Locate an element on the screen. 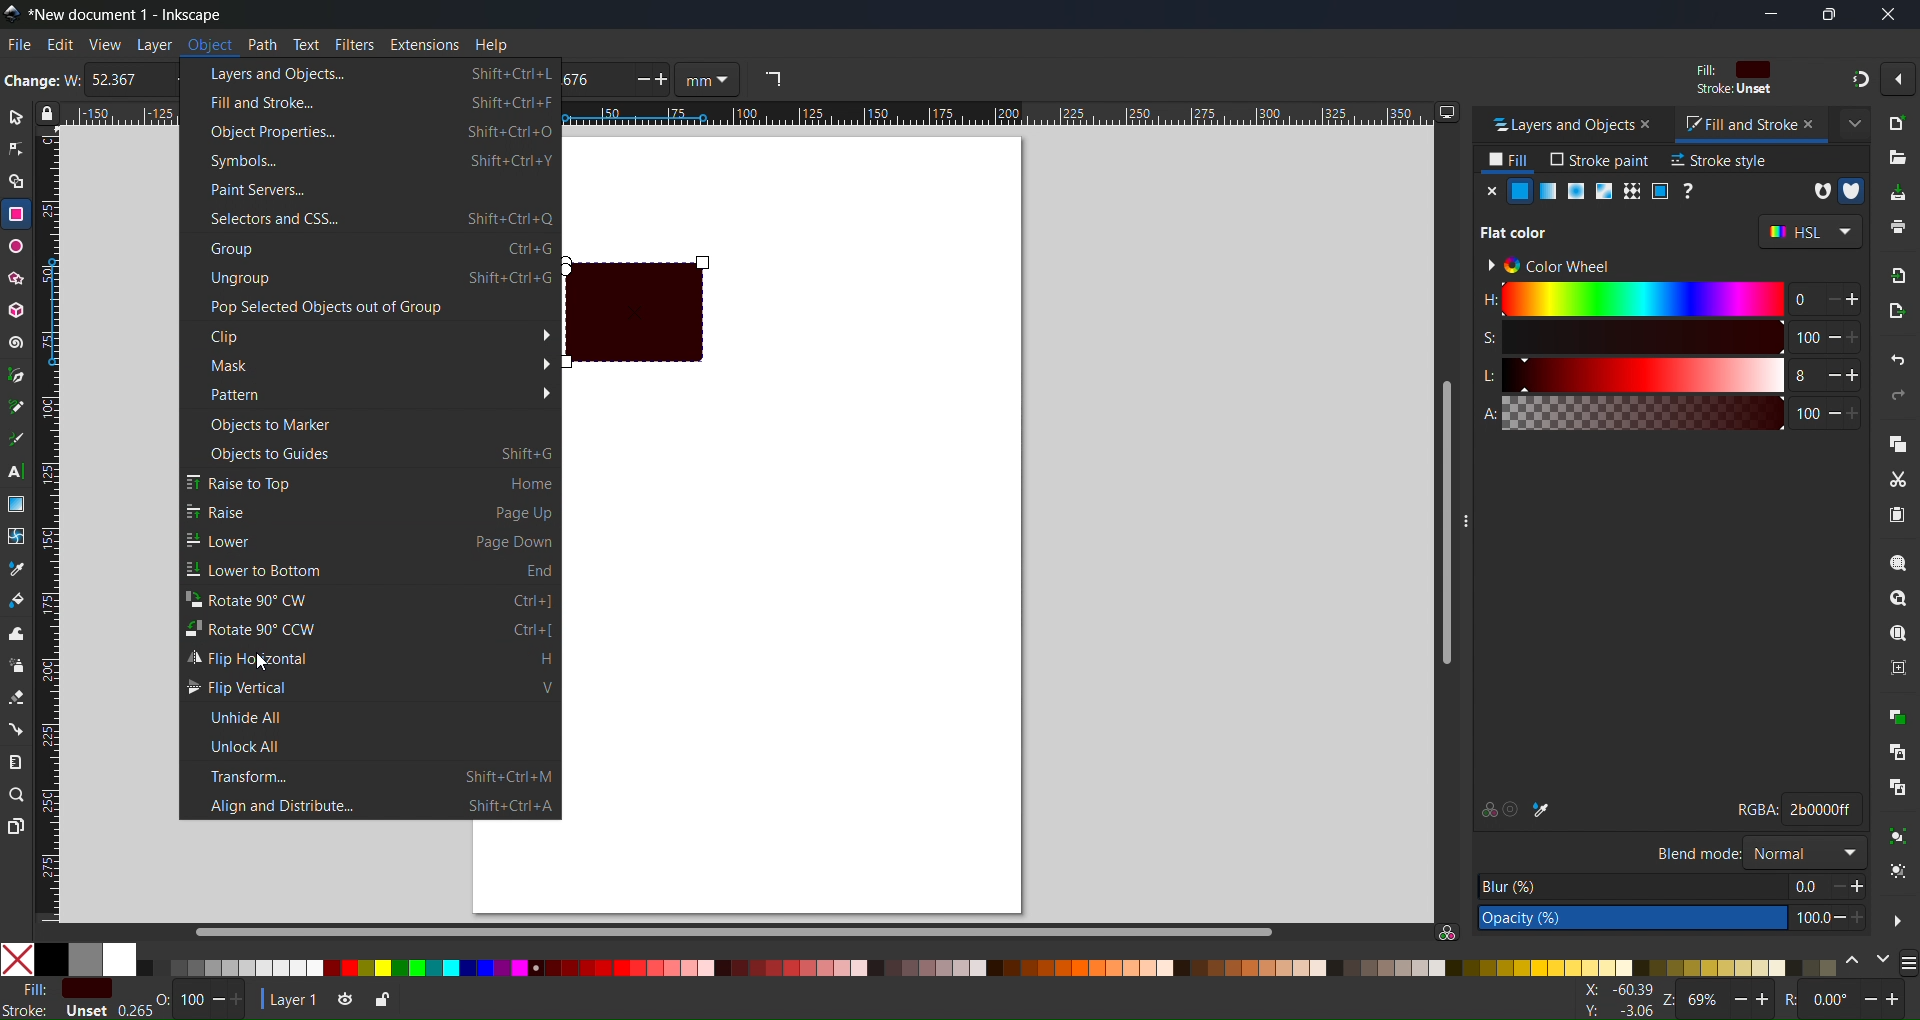 The width and height of the screenshot is (1920, 1020). Unlock All is located at coordinates (371, 745).